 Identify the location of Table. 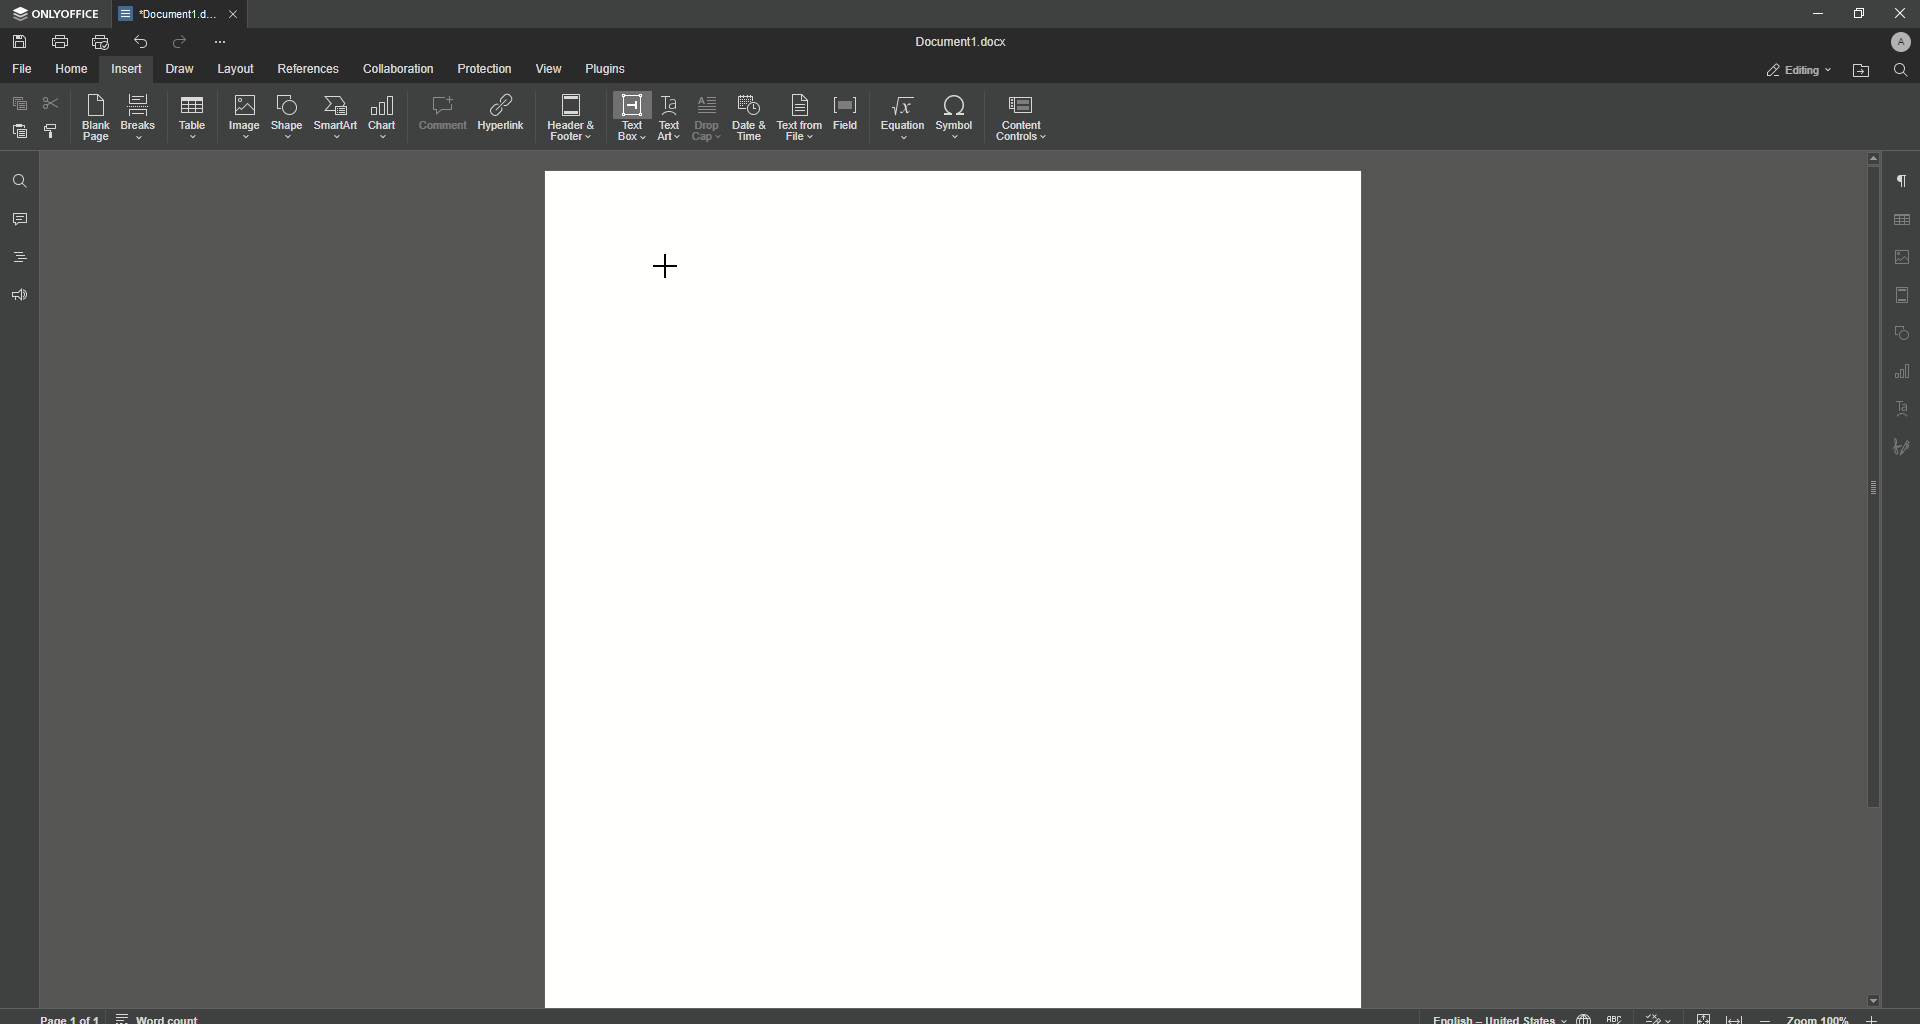
(192, 121).